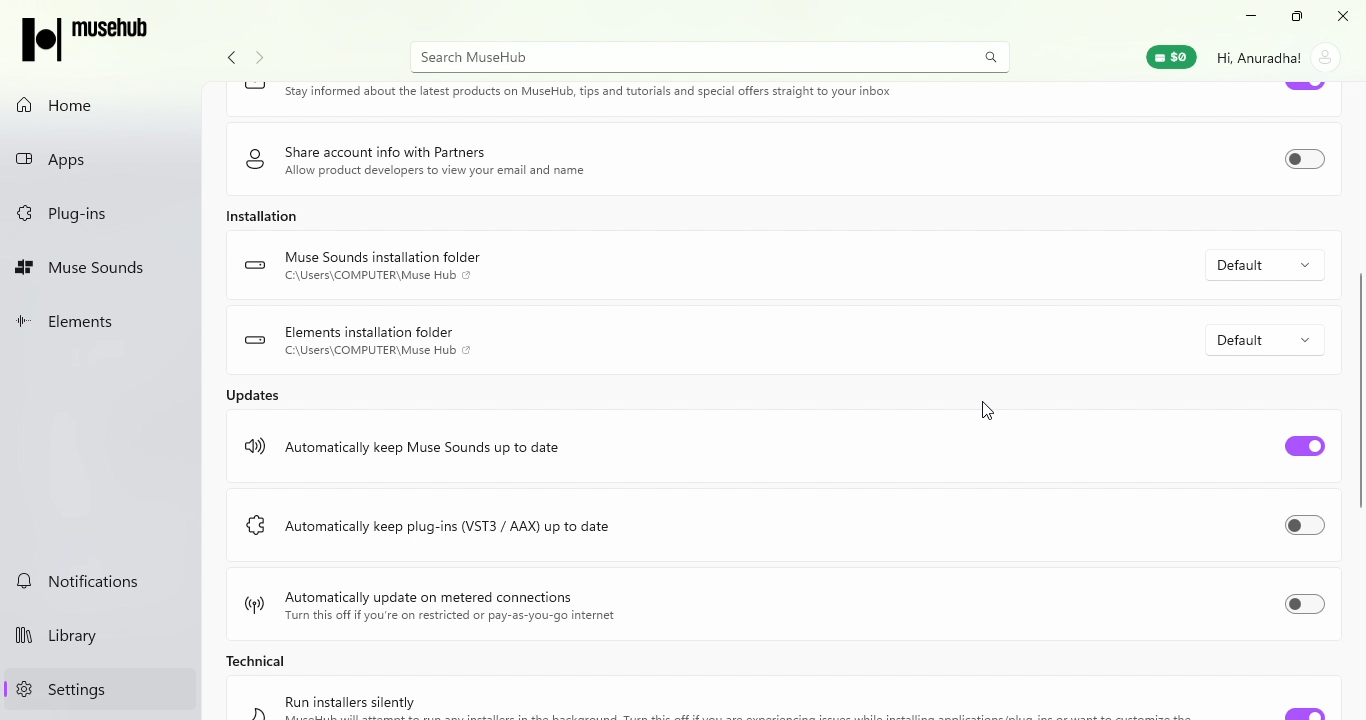 This screenshot has height=720, width=1366. Describe the element at coordinates (427, 448) in the screenshot. I see `Automatically keep Muse Sounds up to date` at that location.